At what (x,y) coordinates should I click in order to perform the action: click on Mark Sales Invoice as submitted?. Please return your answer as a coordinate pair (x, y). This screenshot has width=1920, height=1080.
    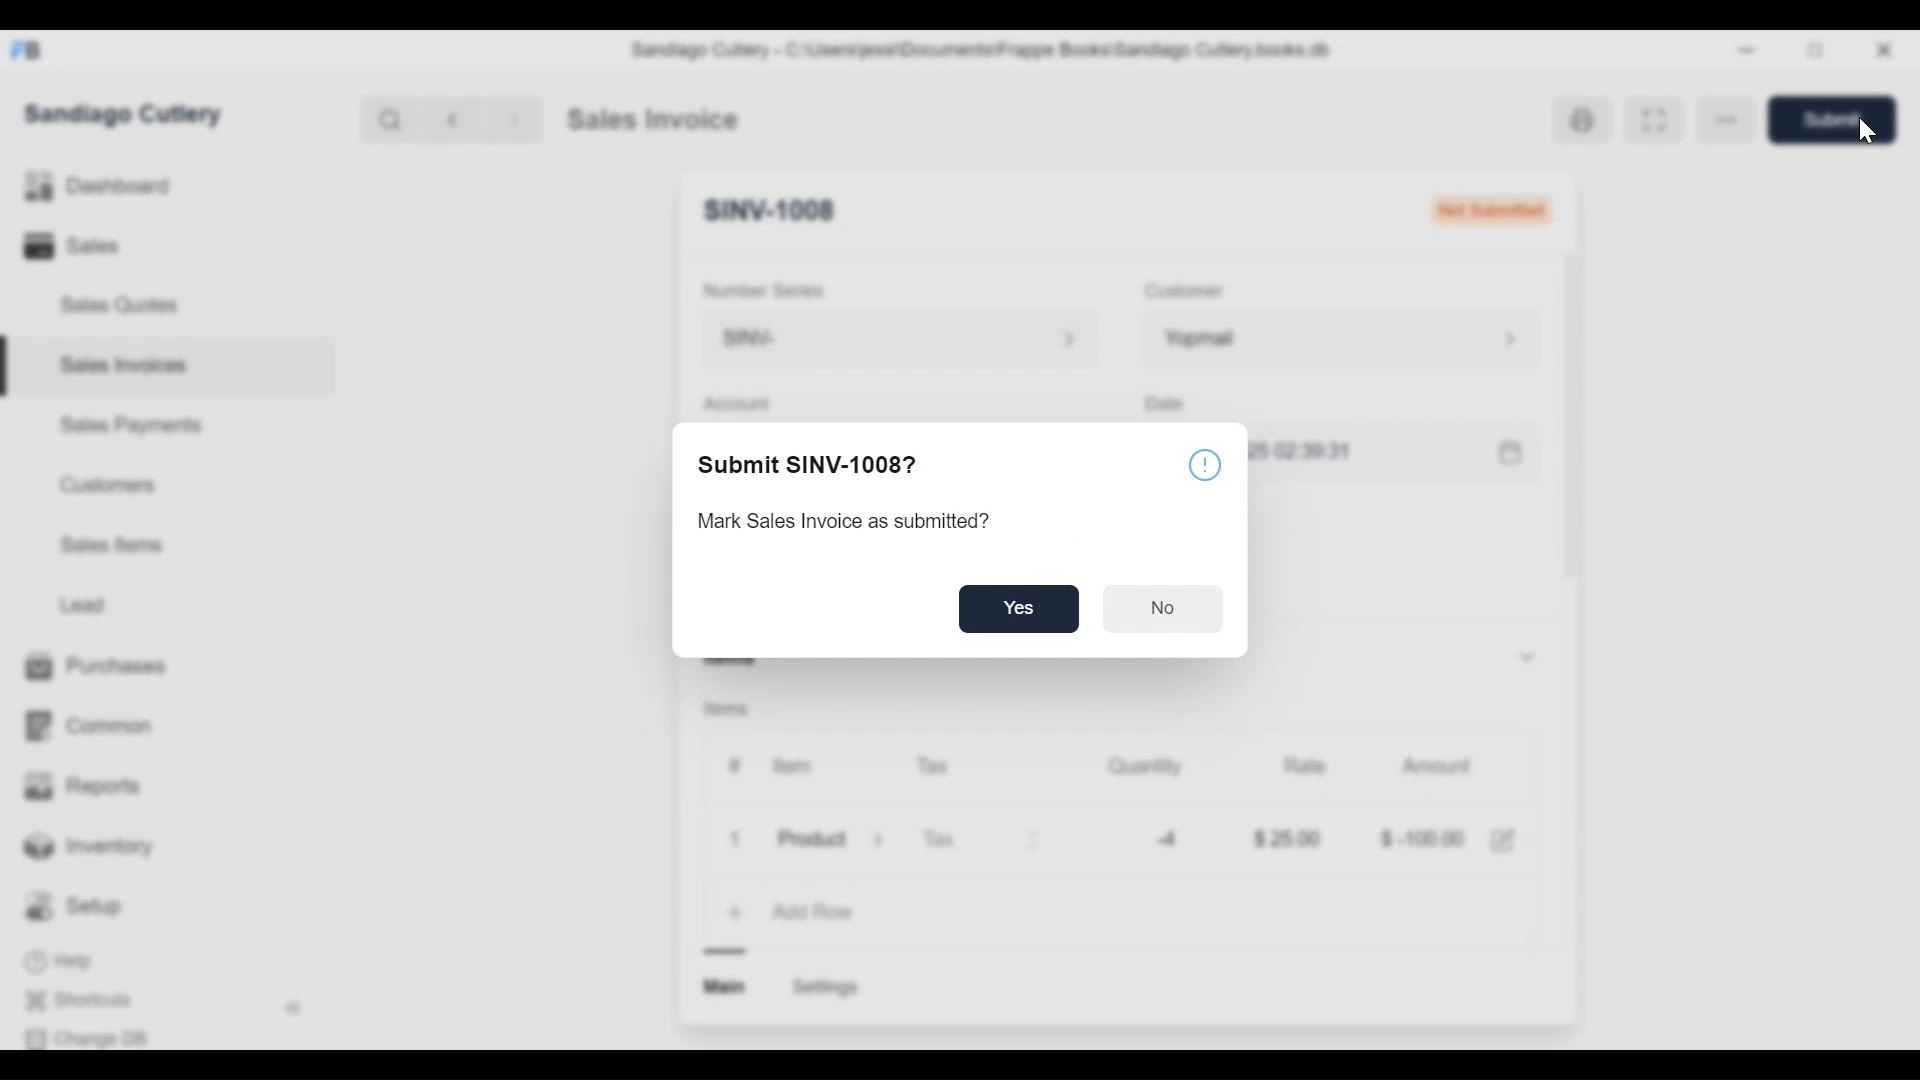
    Looking at the image, I should click on (845, 518).